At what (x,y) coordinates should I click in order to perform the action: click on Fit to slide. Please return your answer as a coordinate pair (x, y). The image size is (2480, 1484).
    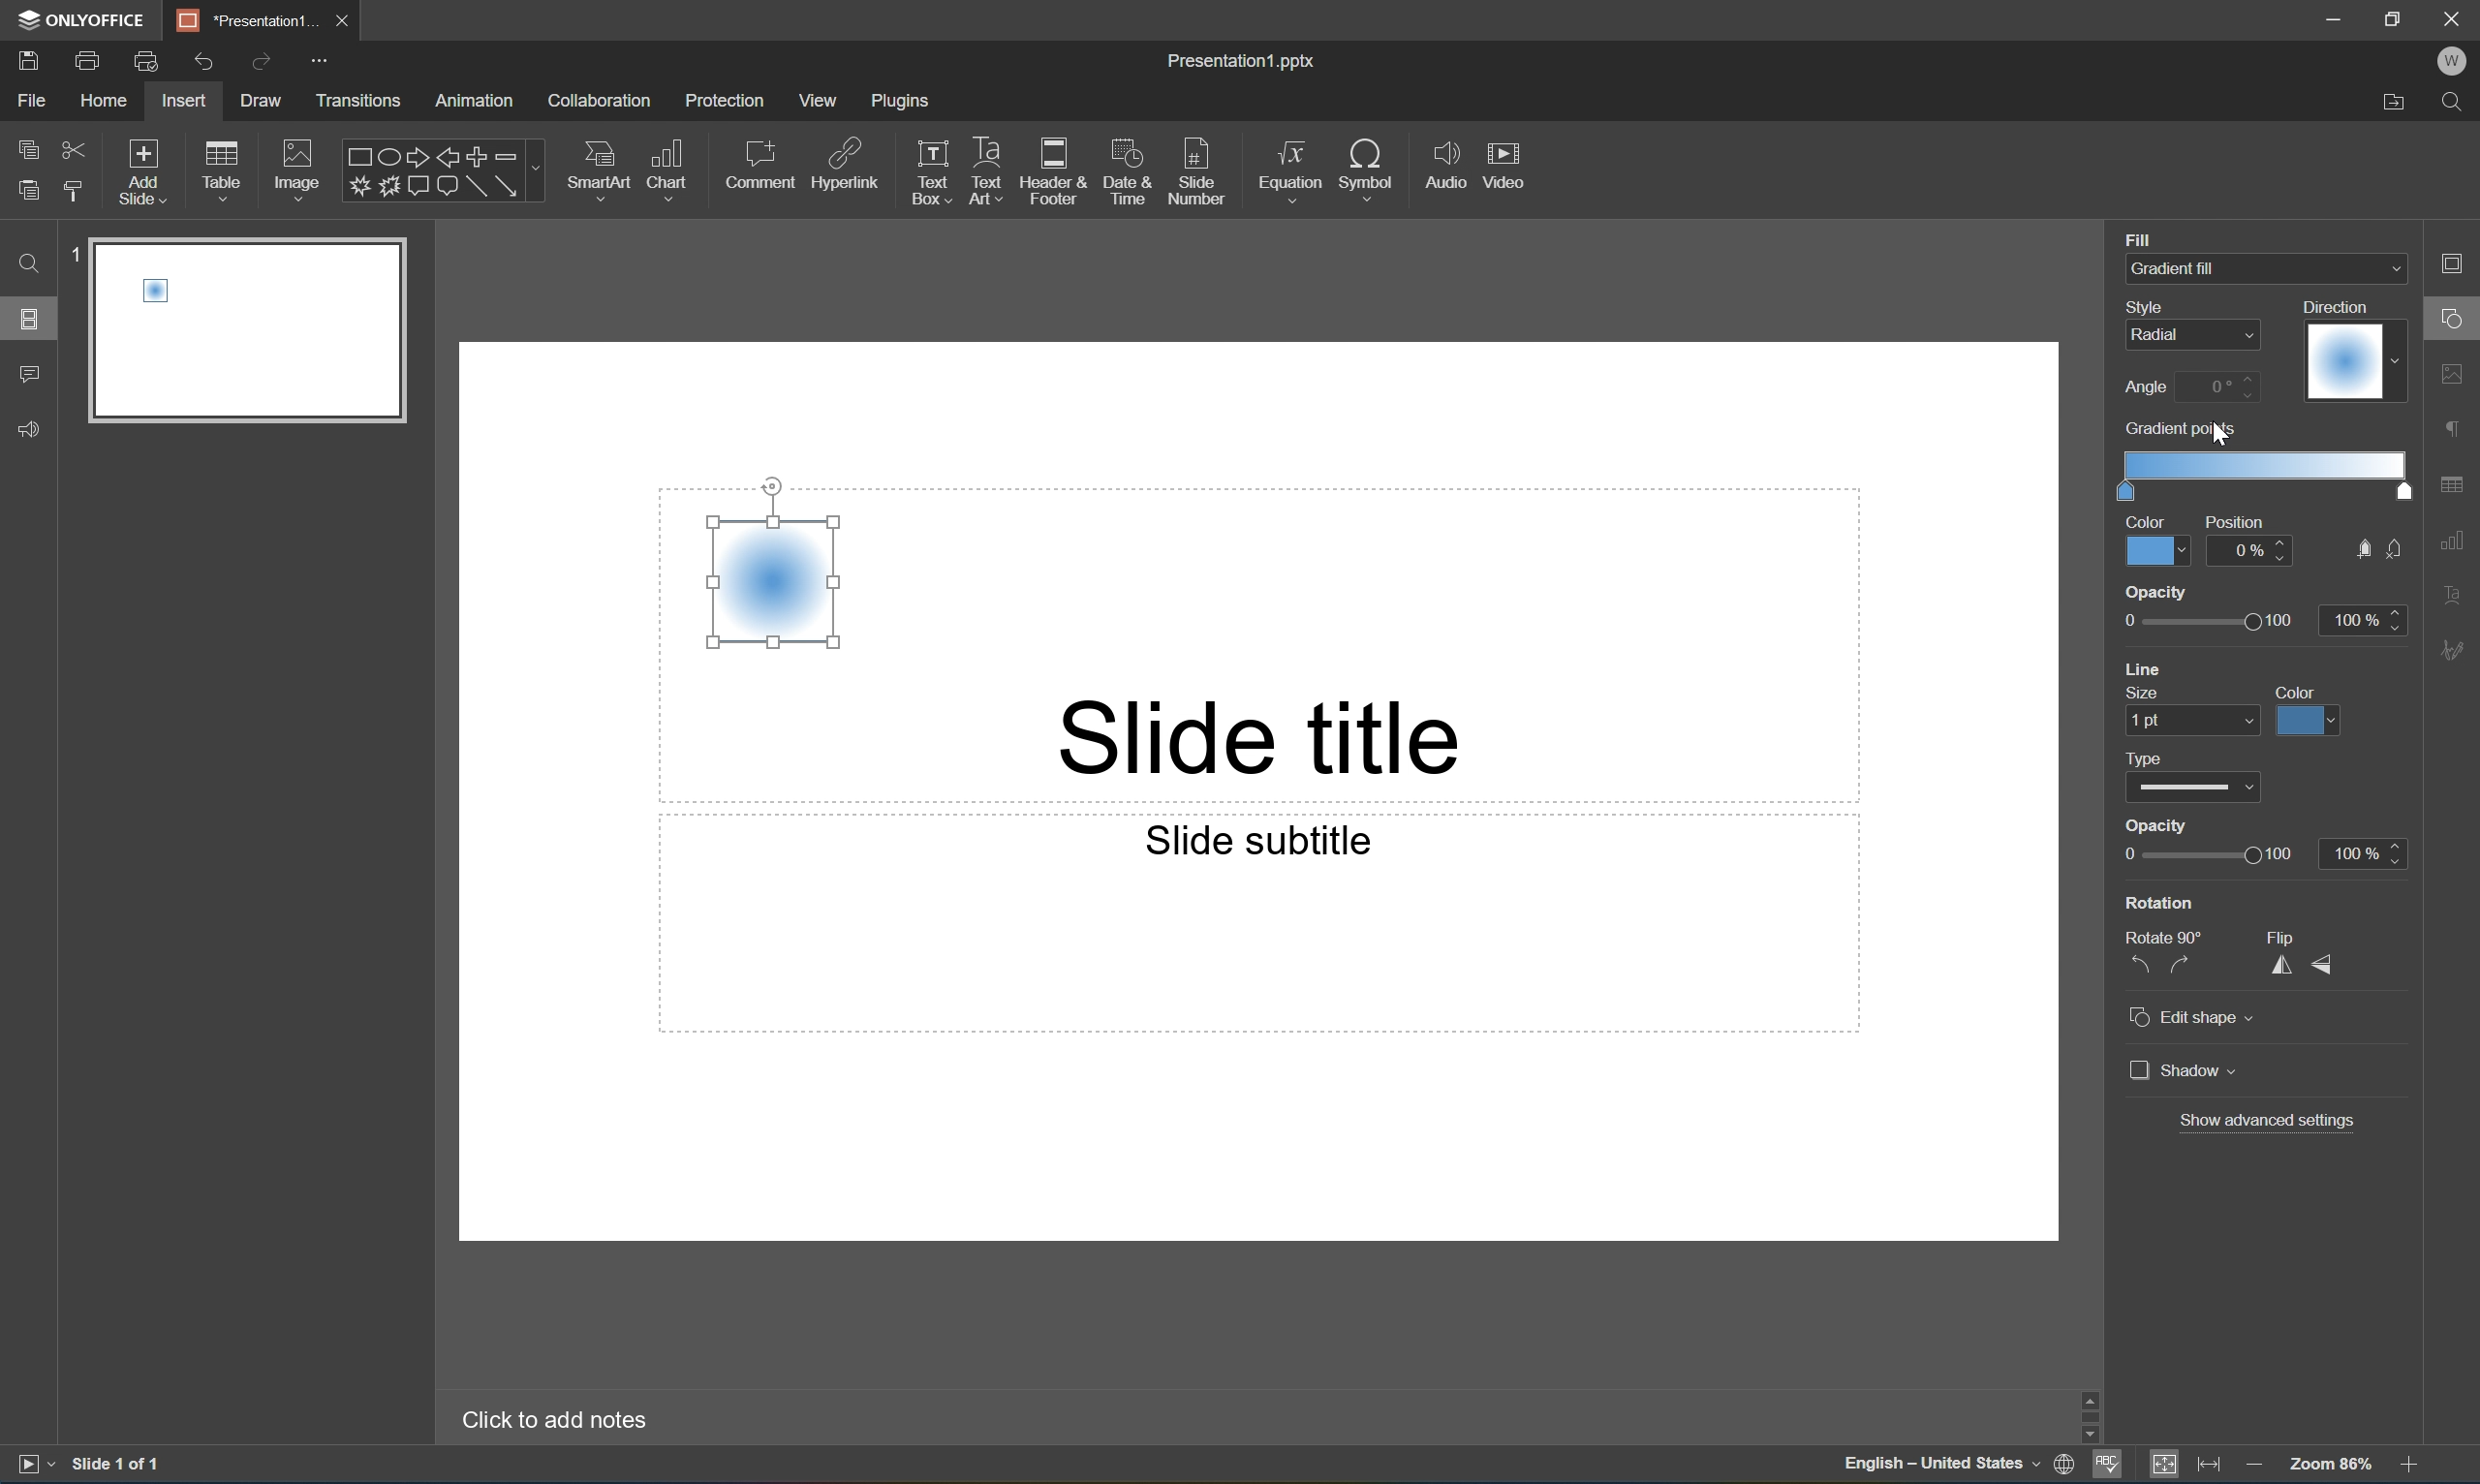
    Looking at the image, I should click on (2164, 1465).